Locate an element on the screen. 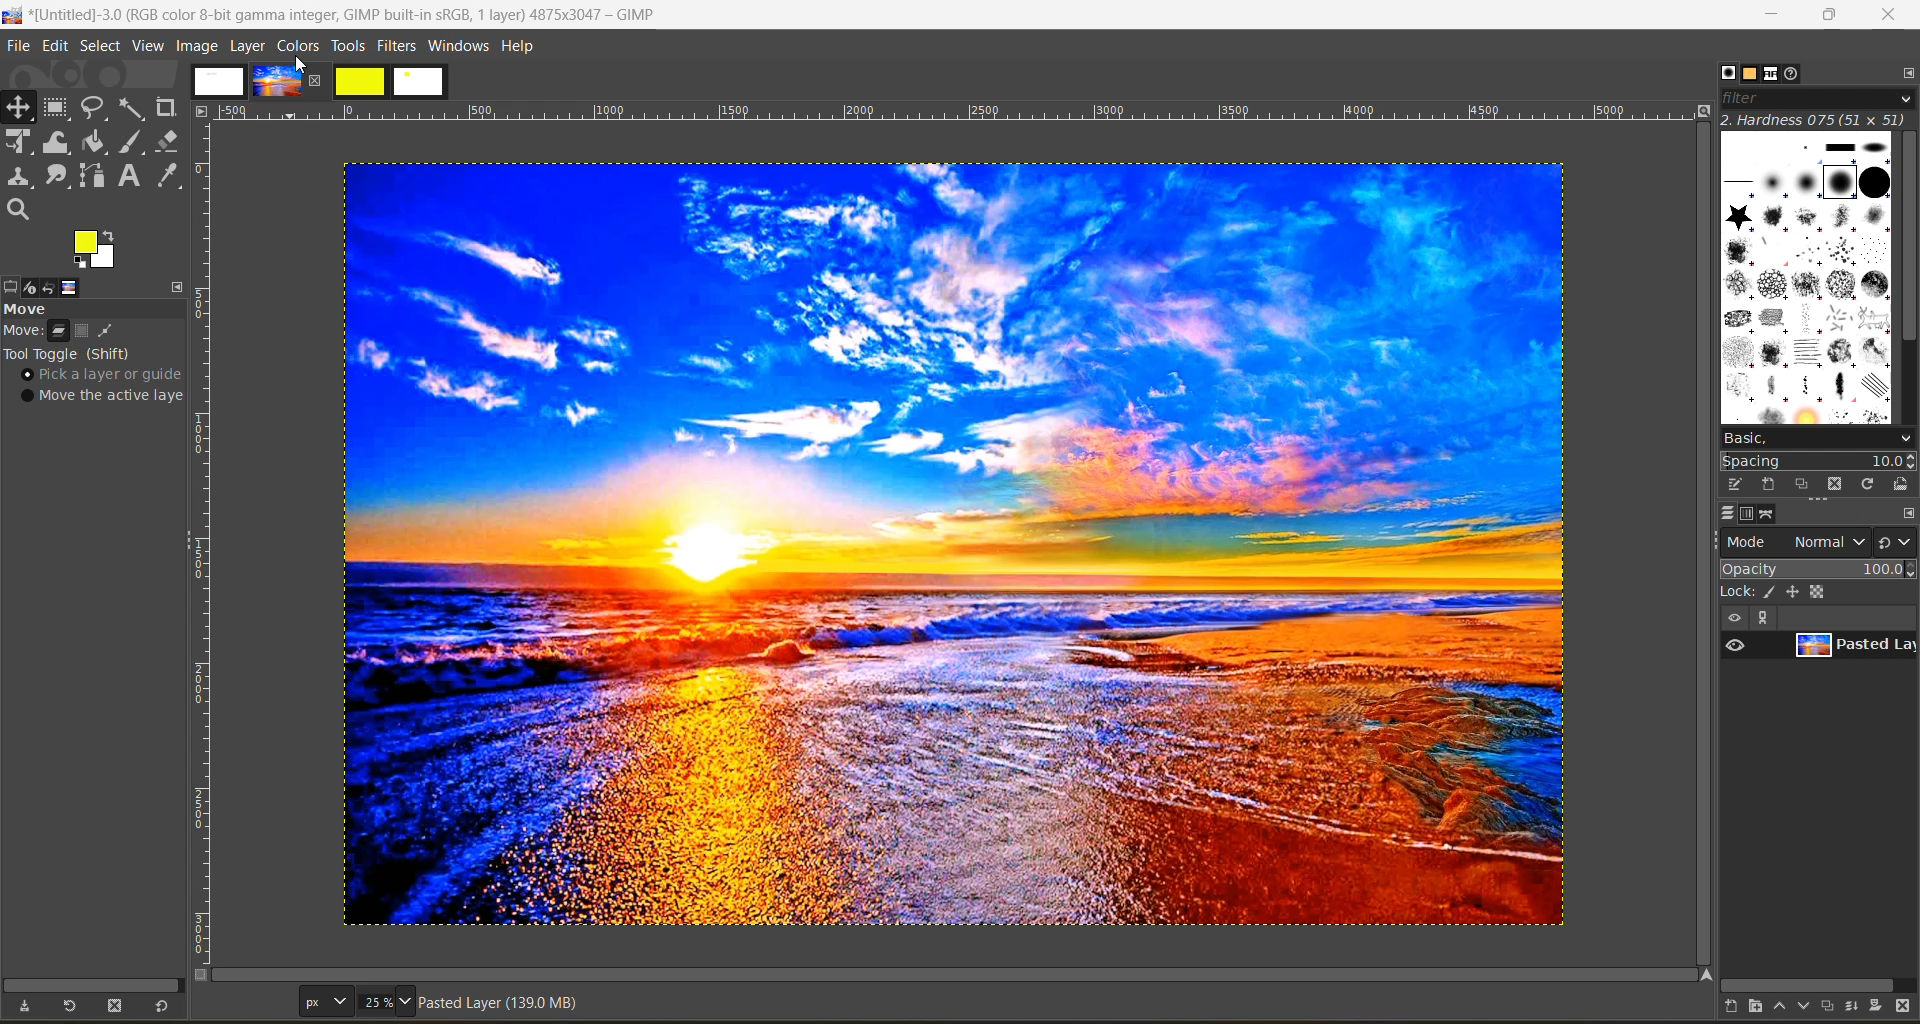 Image resolution: width=1920 pixels, height=1024 pixels. create a new layer is located at coordinates (1738, 1009).